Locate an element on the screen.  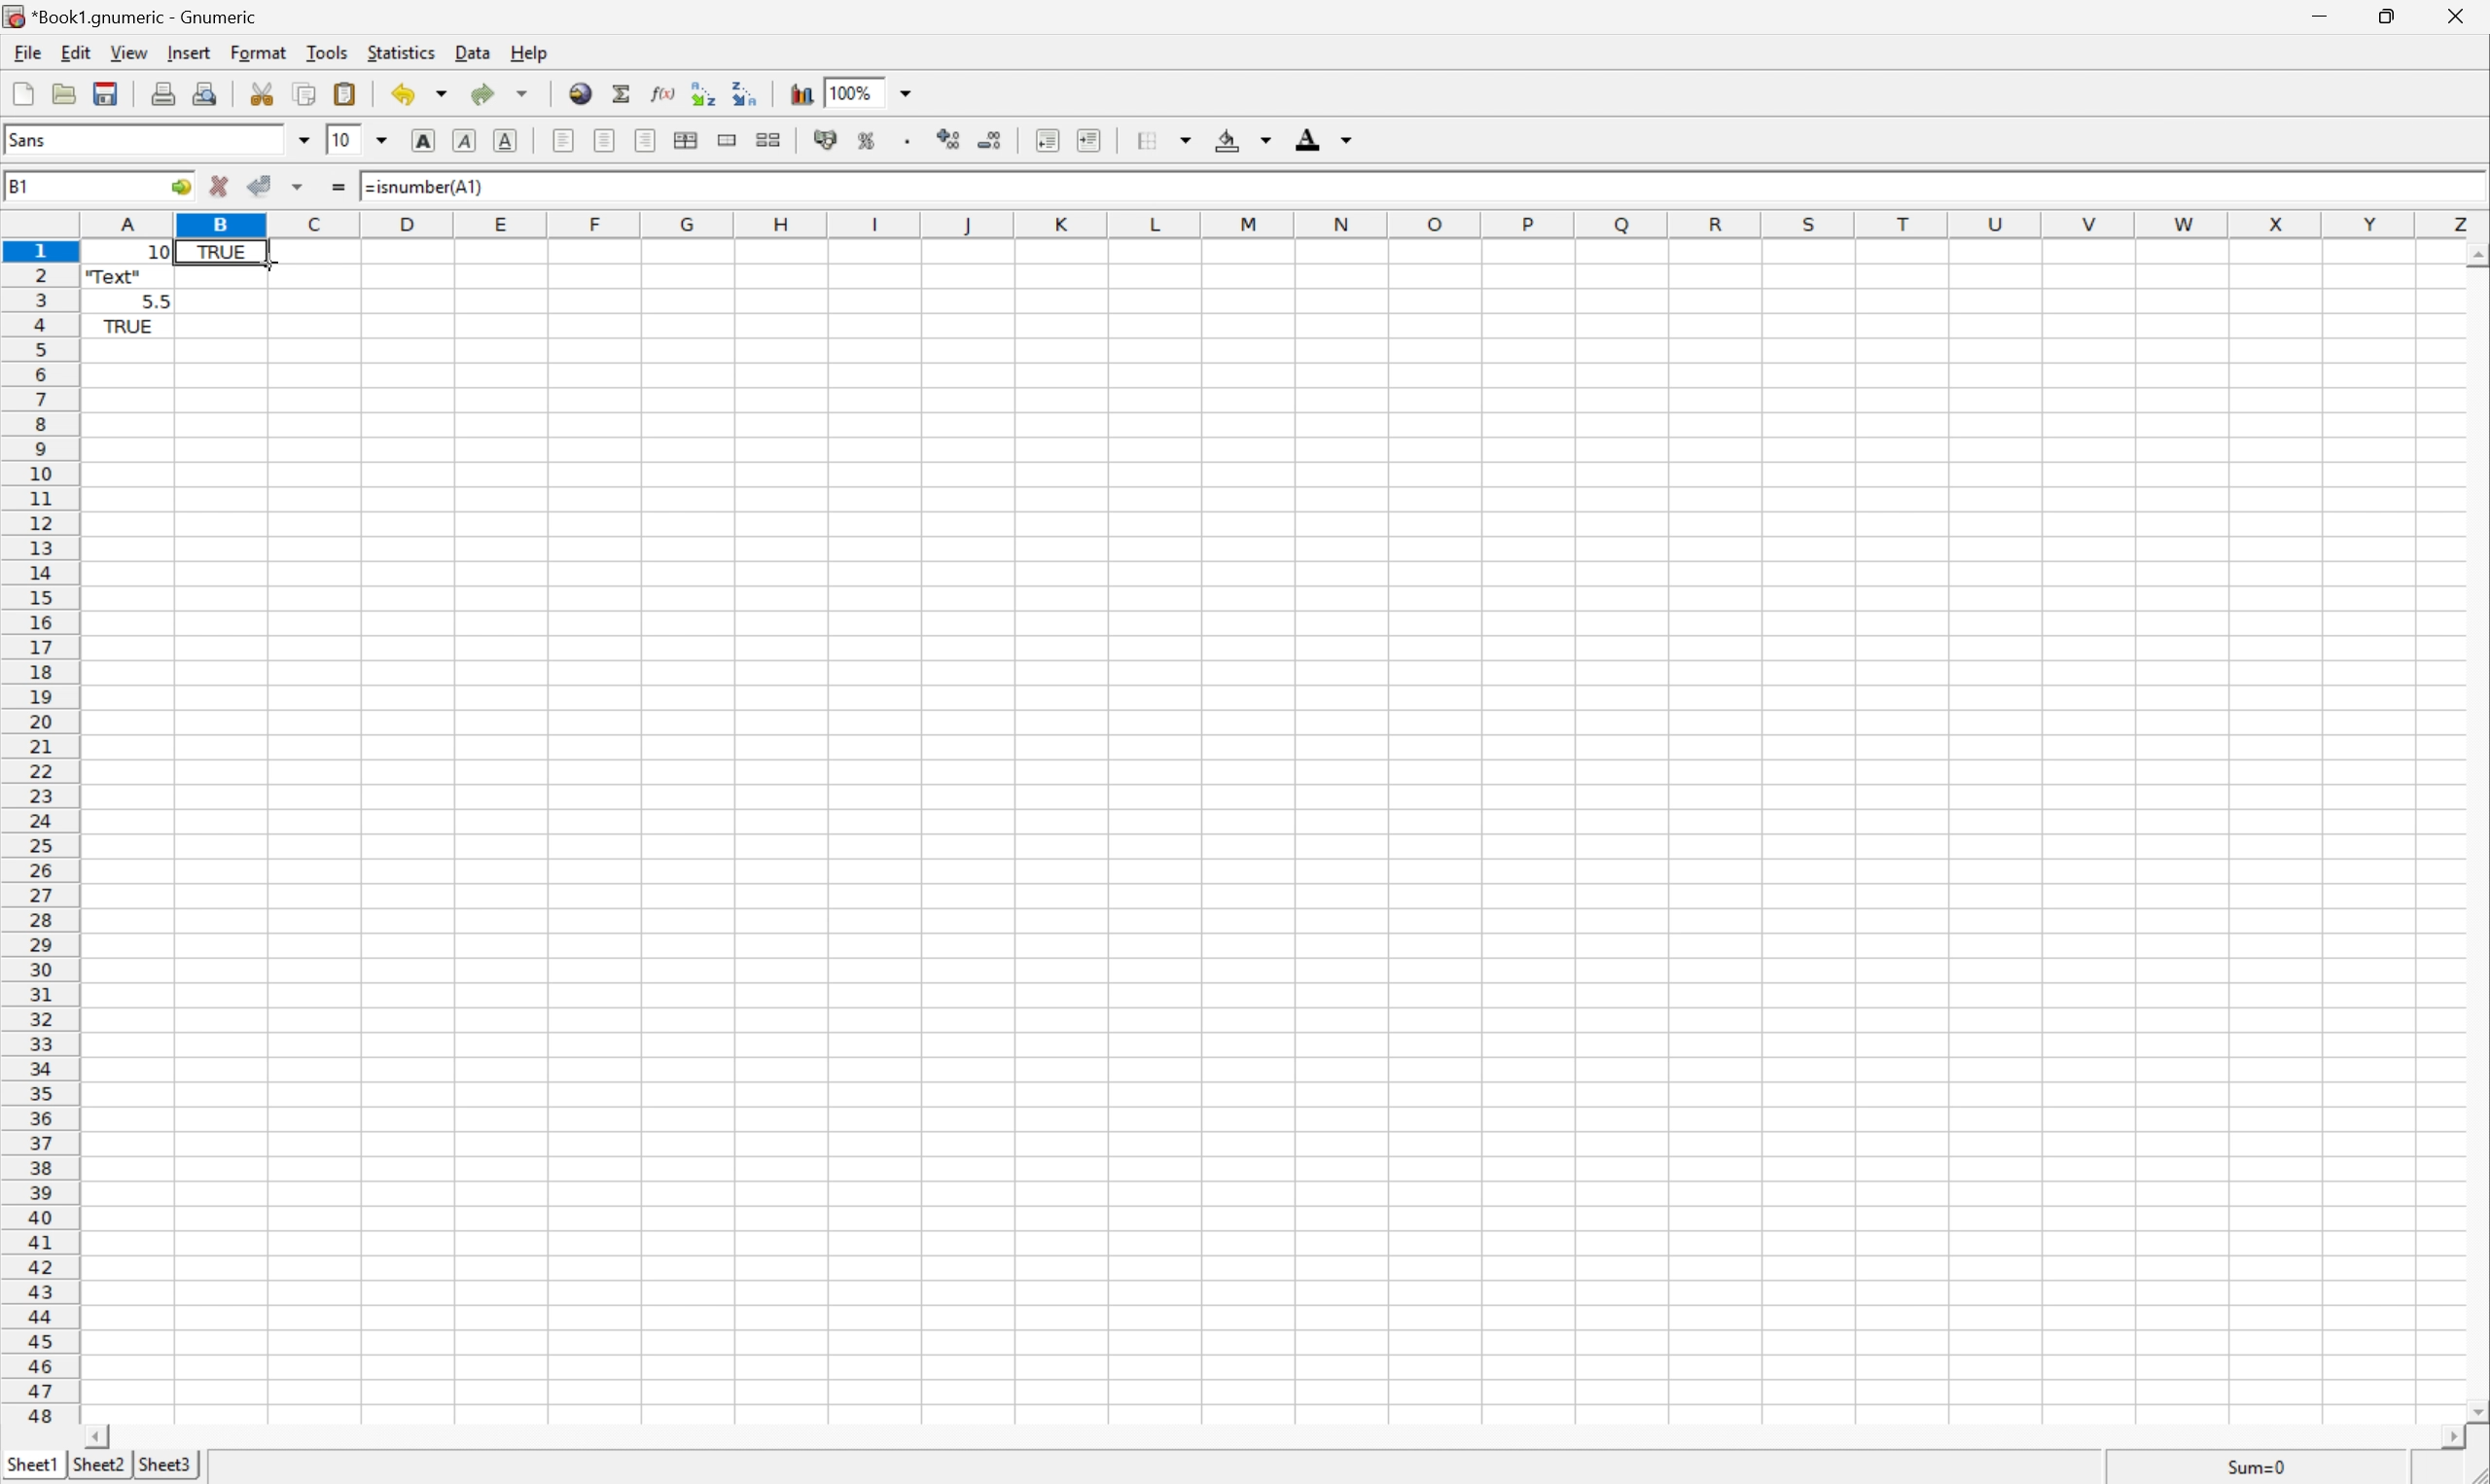
Insert is located at coordinates (187, 51).